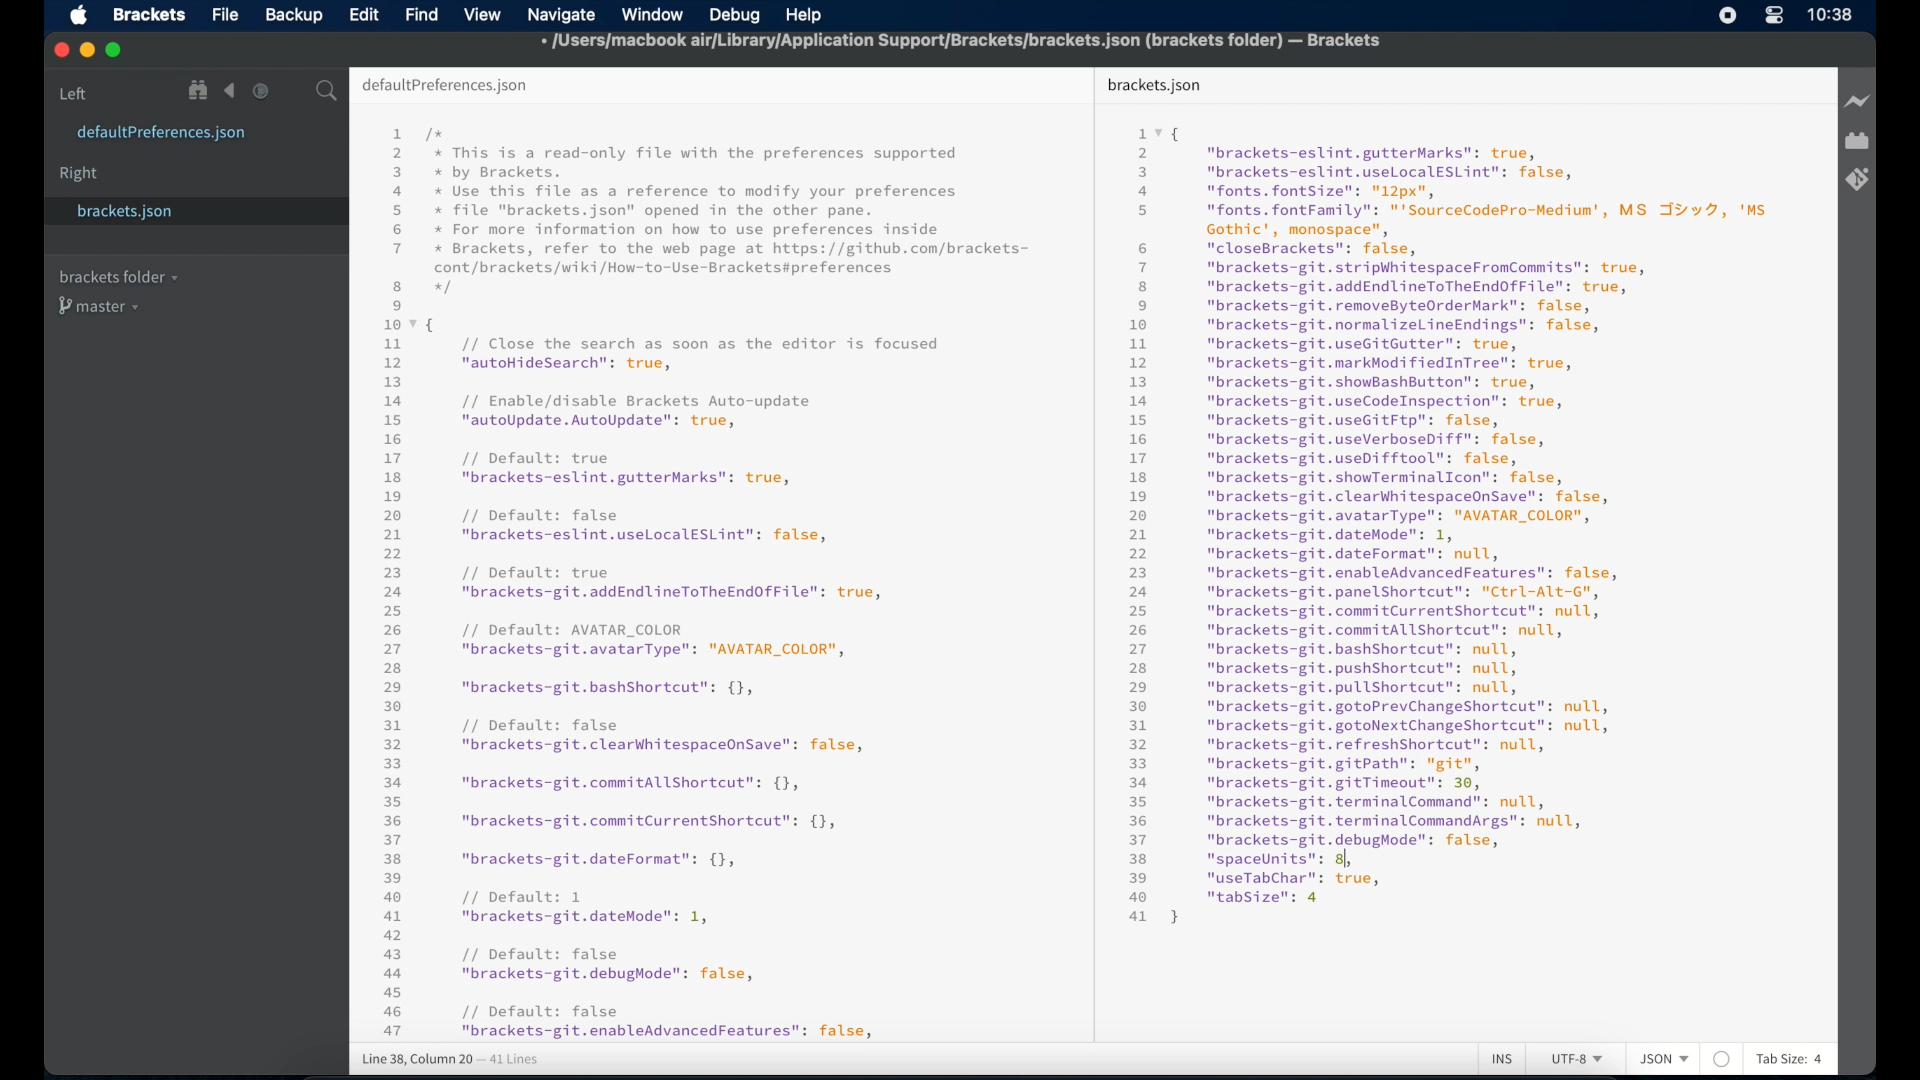 The height and width of the screenshot is (1080, 1920). Describe the element at coordinates (79, 174) in the screenshot. I see `right` at that location.